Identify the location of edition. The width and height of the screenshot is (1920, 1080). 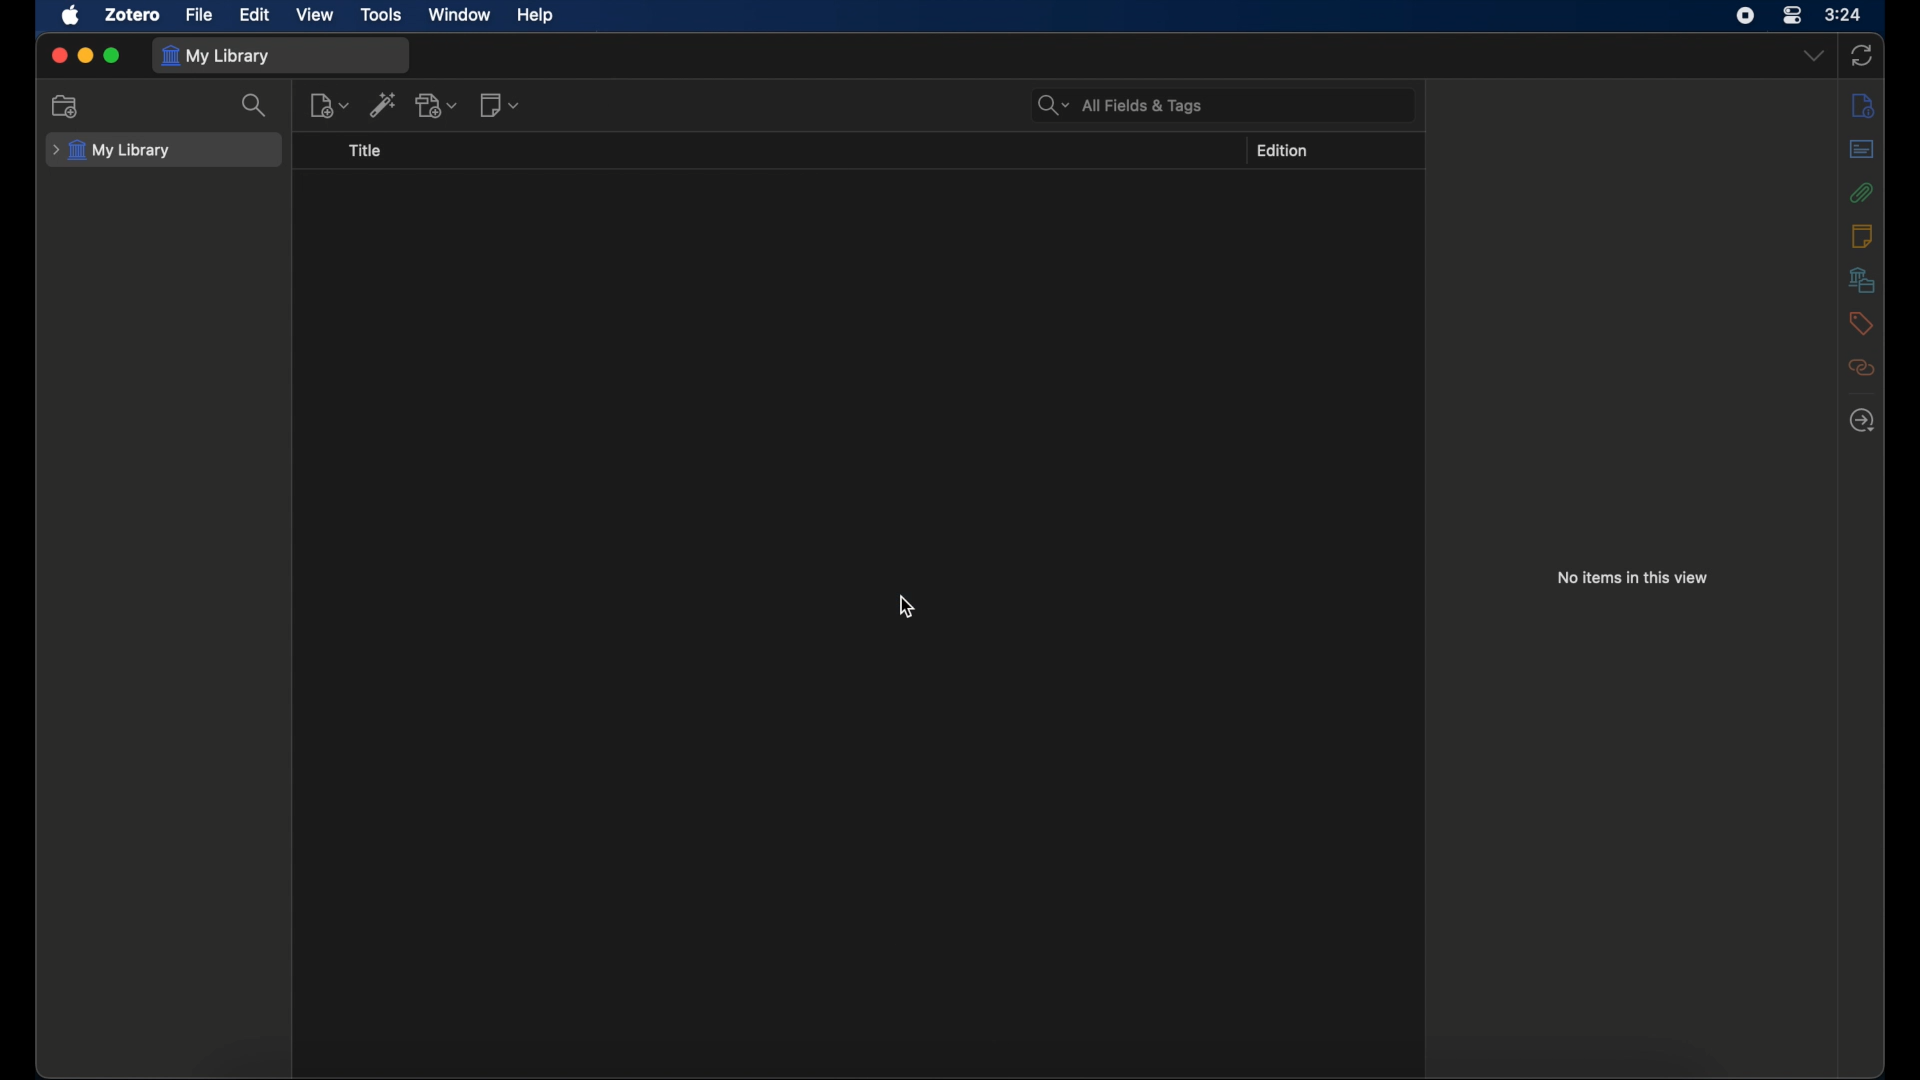
(1282, 150).